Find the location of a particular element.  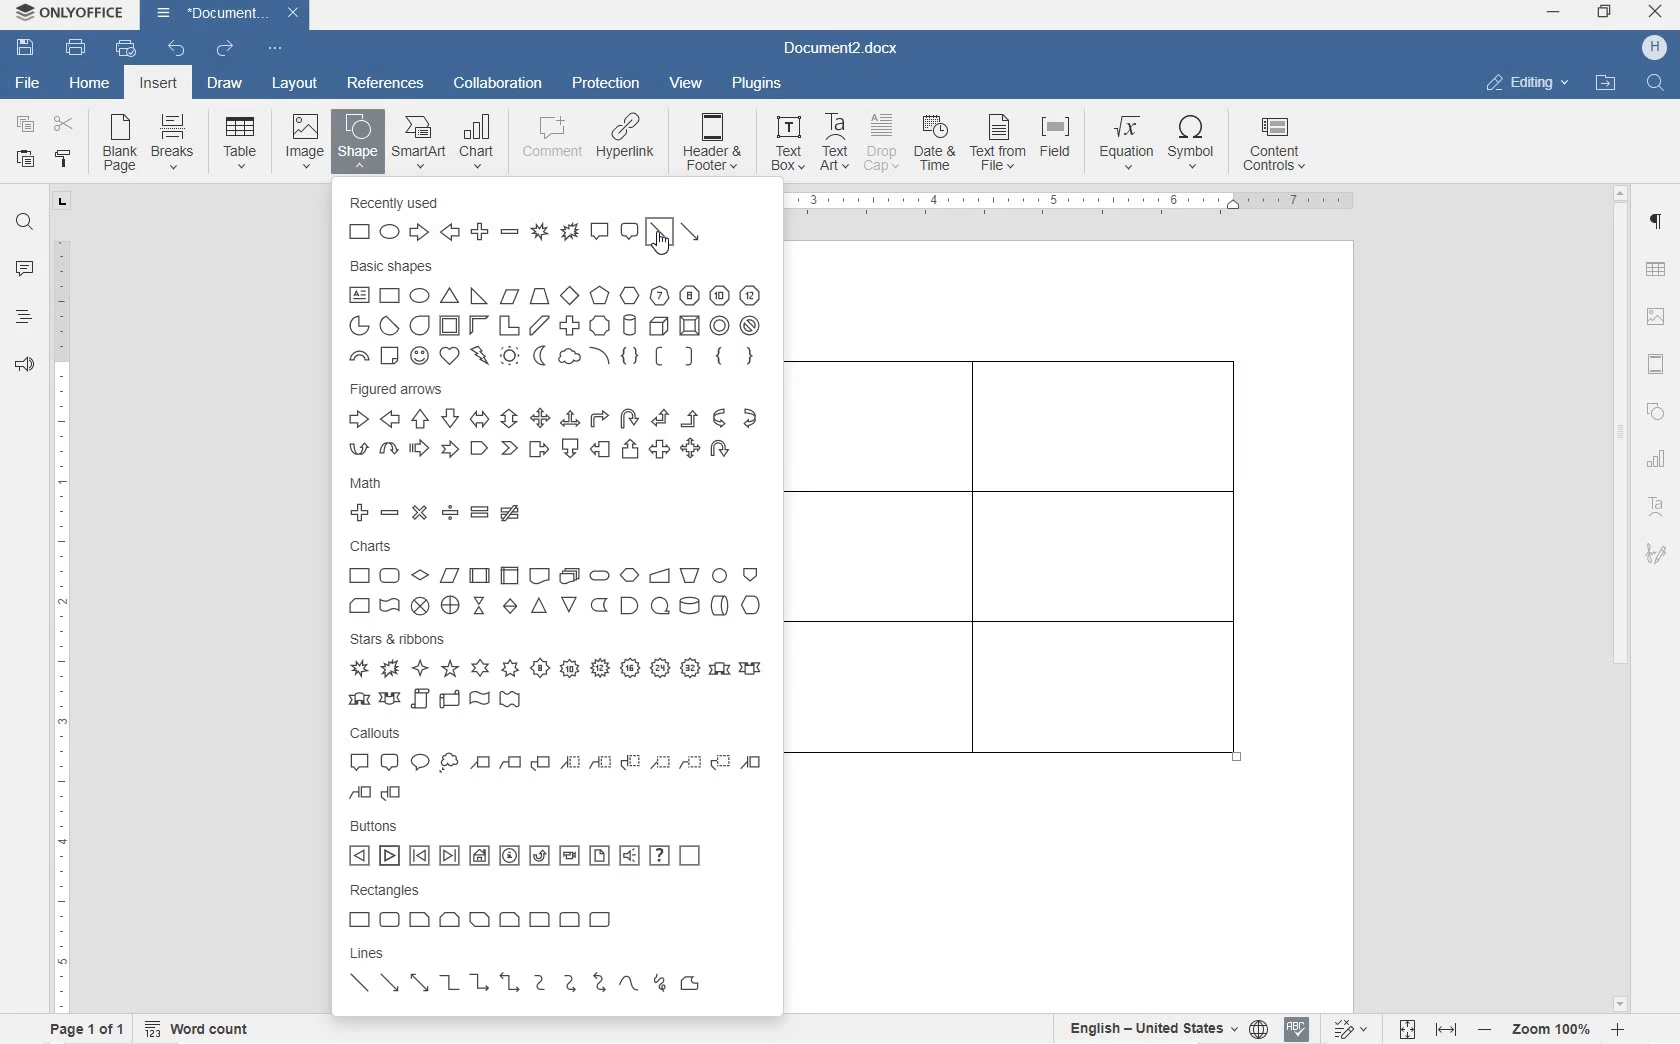

DROP CAP is located at coordinates (883, 145).